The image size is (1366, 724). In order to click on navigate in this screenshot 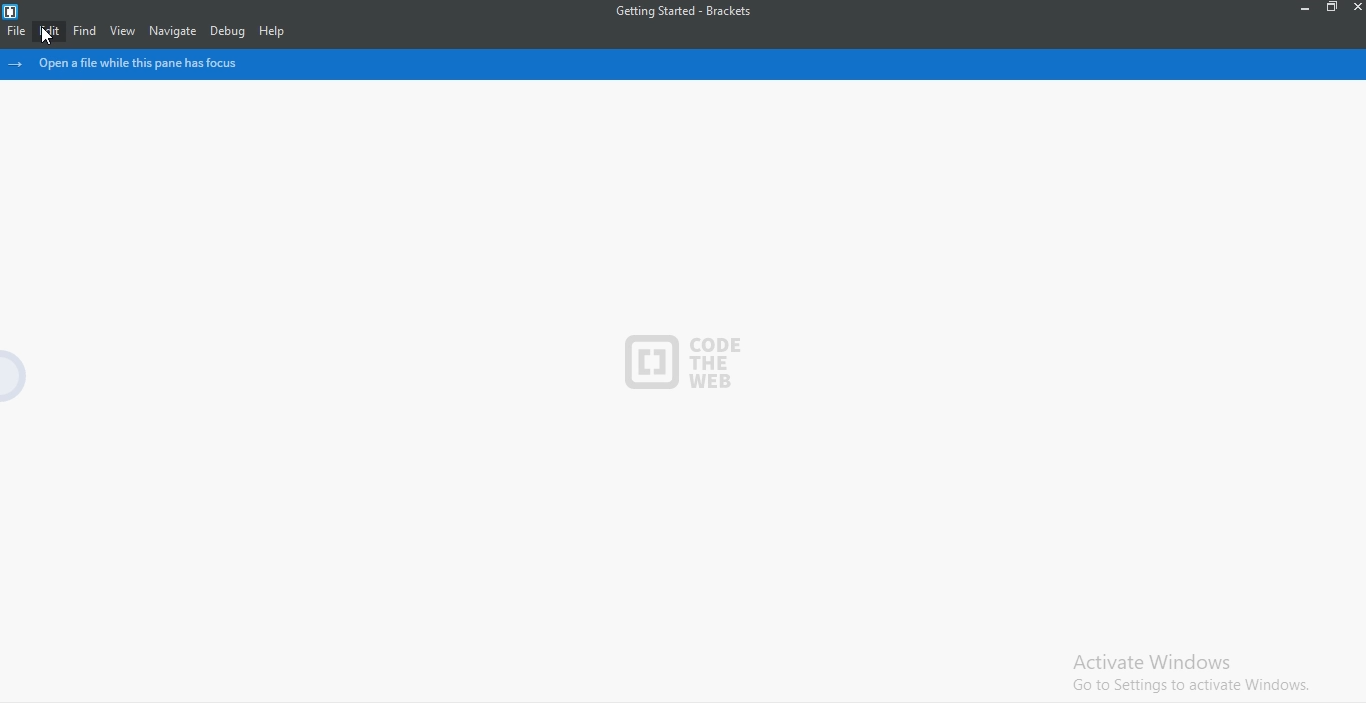, I will do `click(174, 31)`.